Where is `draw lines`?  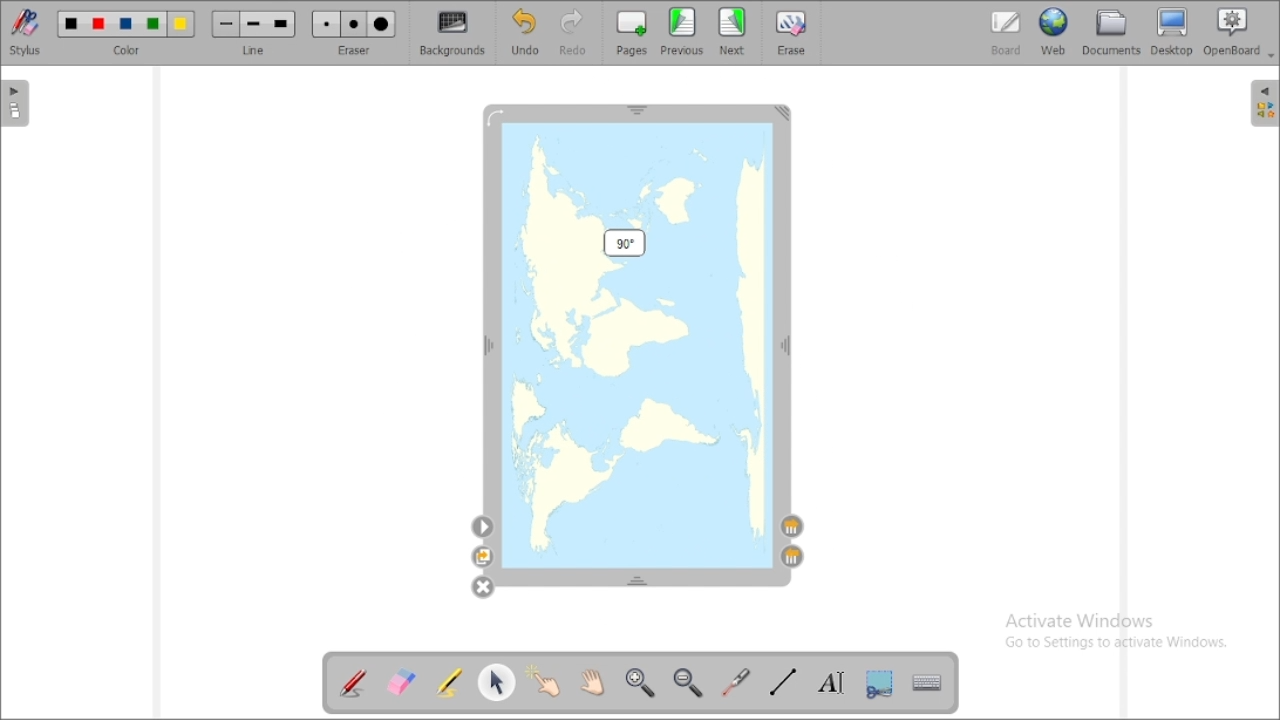
draw lines is located at coordinates (782, 683).